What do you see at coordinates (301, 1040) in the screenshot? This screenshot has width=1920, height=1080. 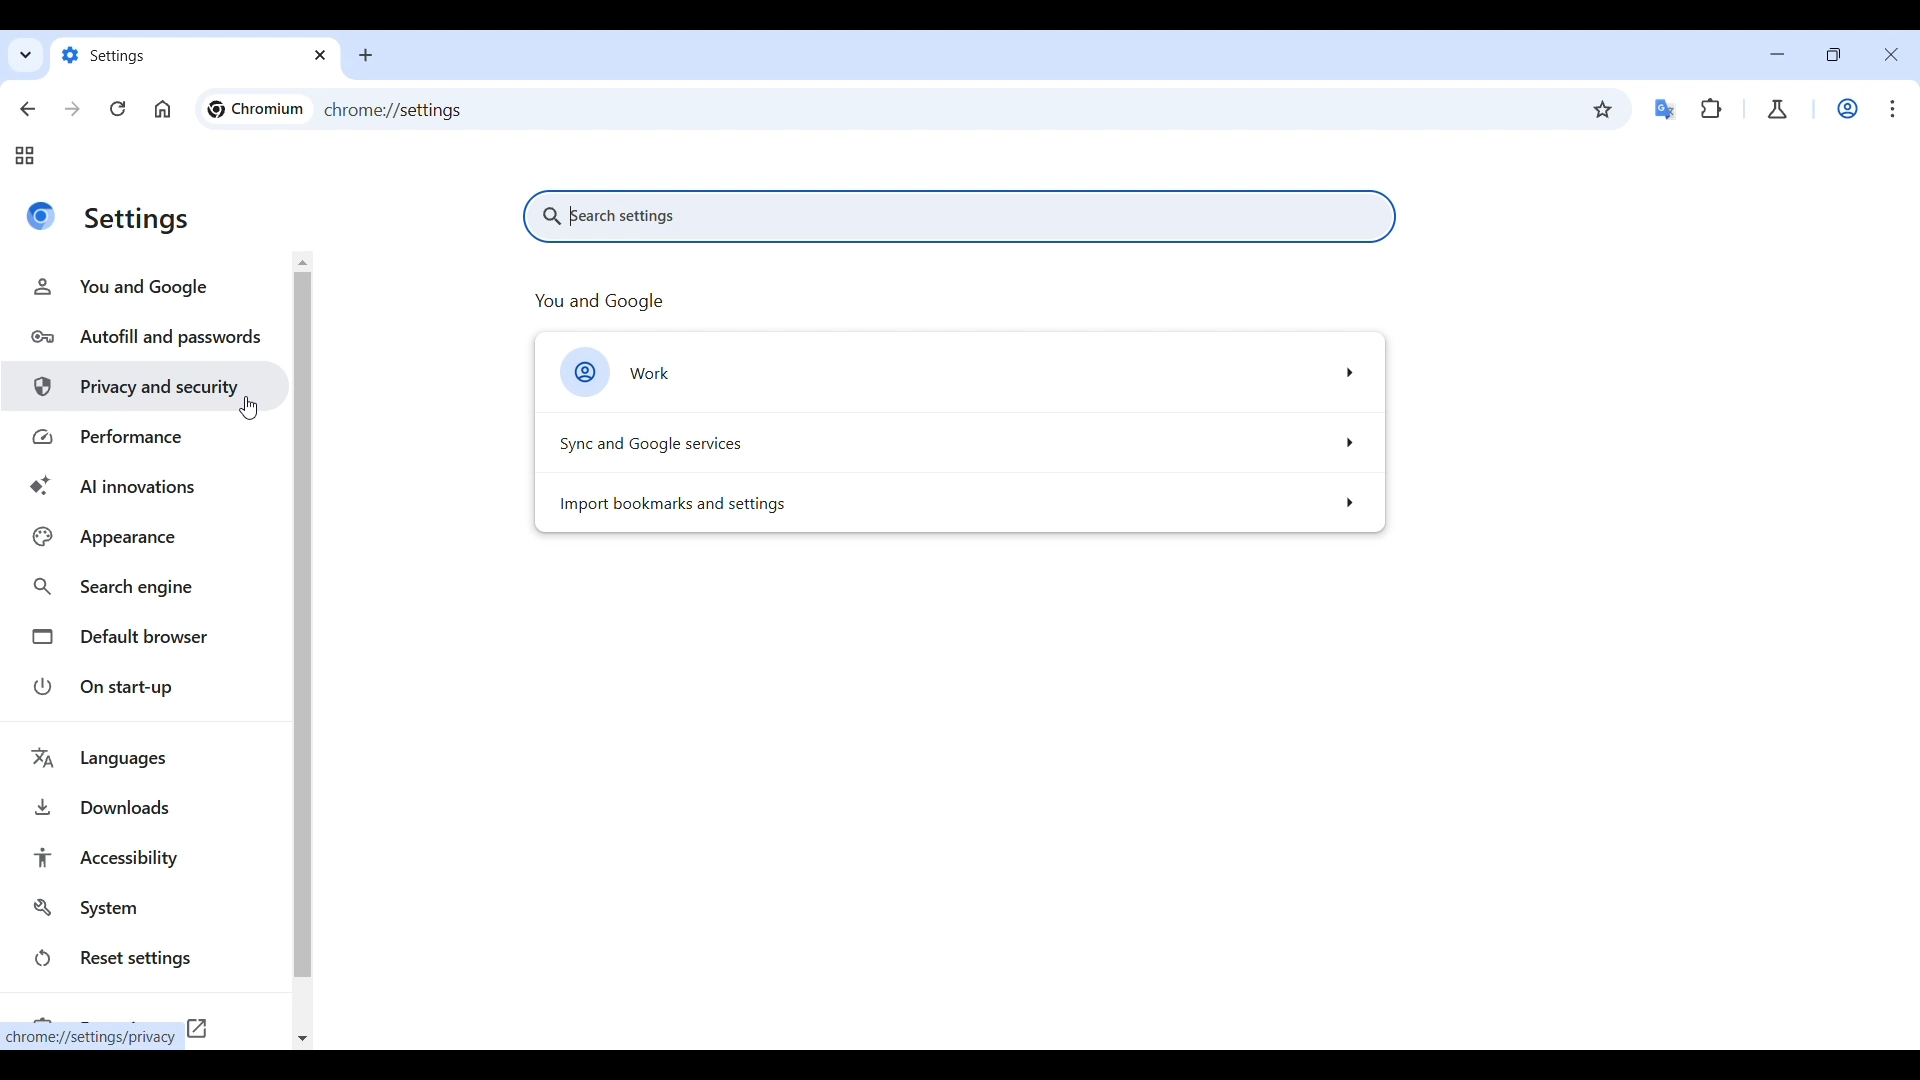 I see `Quick slide to bottom` at bounding box center [301, 1040].